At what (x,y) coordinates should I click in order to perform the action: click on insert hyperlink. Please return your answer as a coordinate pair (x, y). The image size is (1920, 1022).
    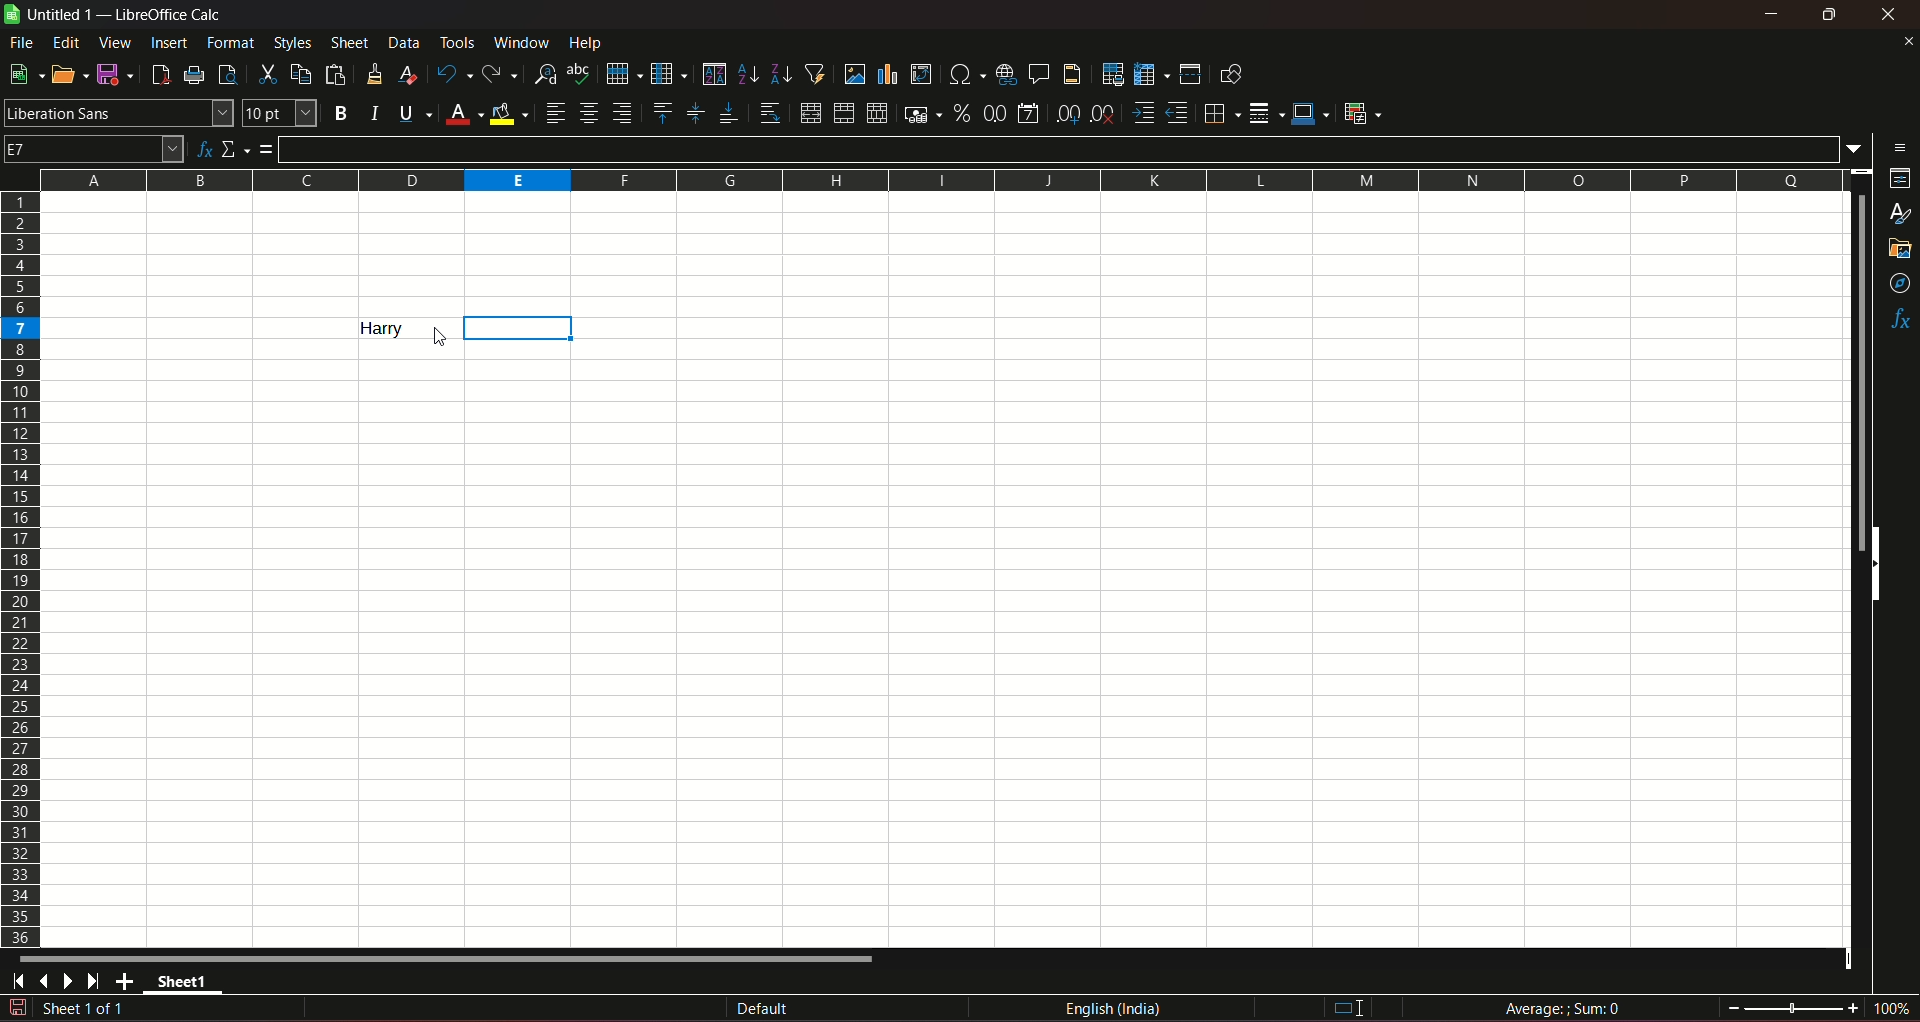
    Looking at the image, I should click on (1003, 73).